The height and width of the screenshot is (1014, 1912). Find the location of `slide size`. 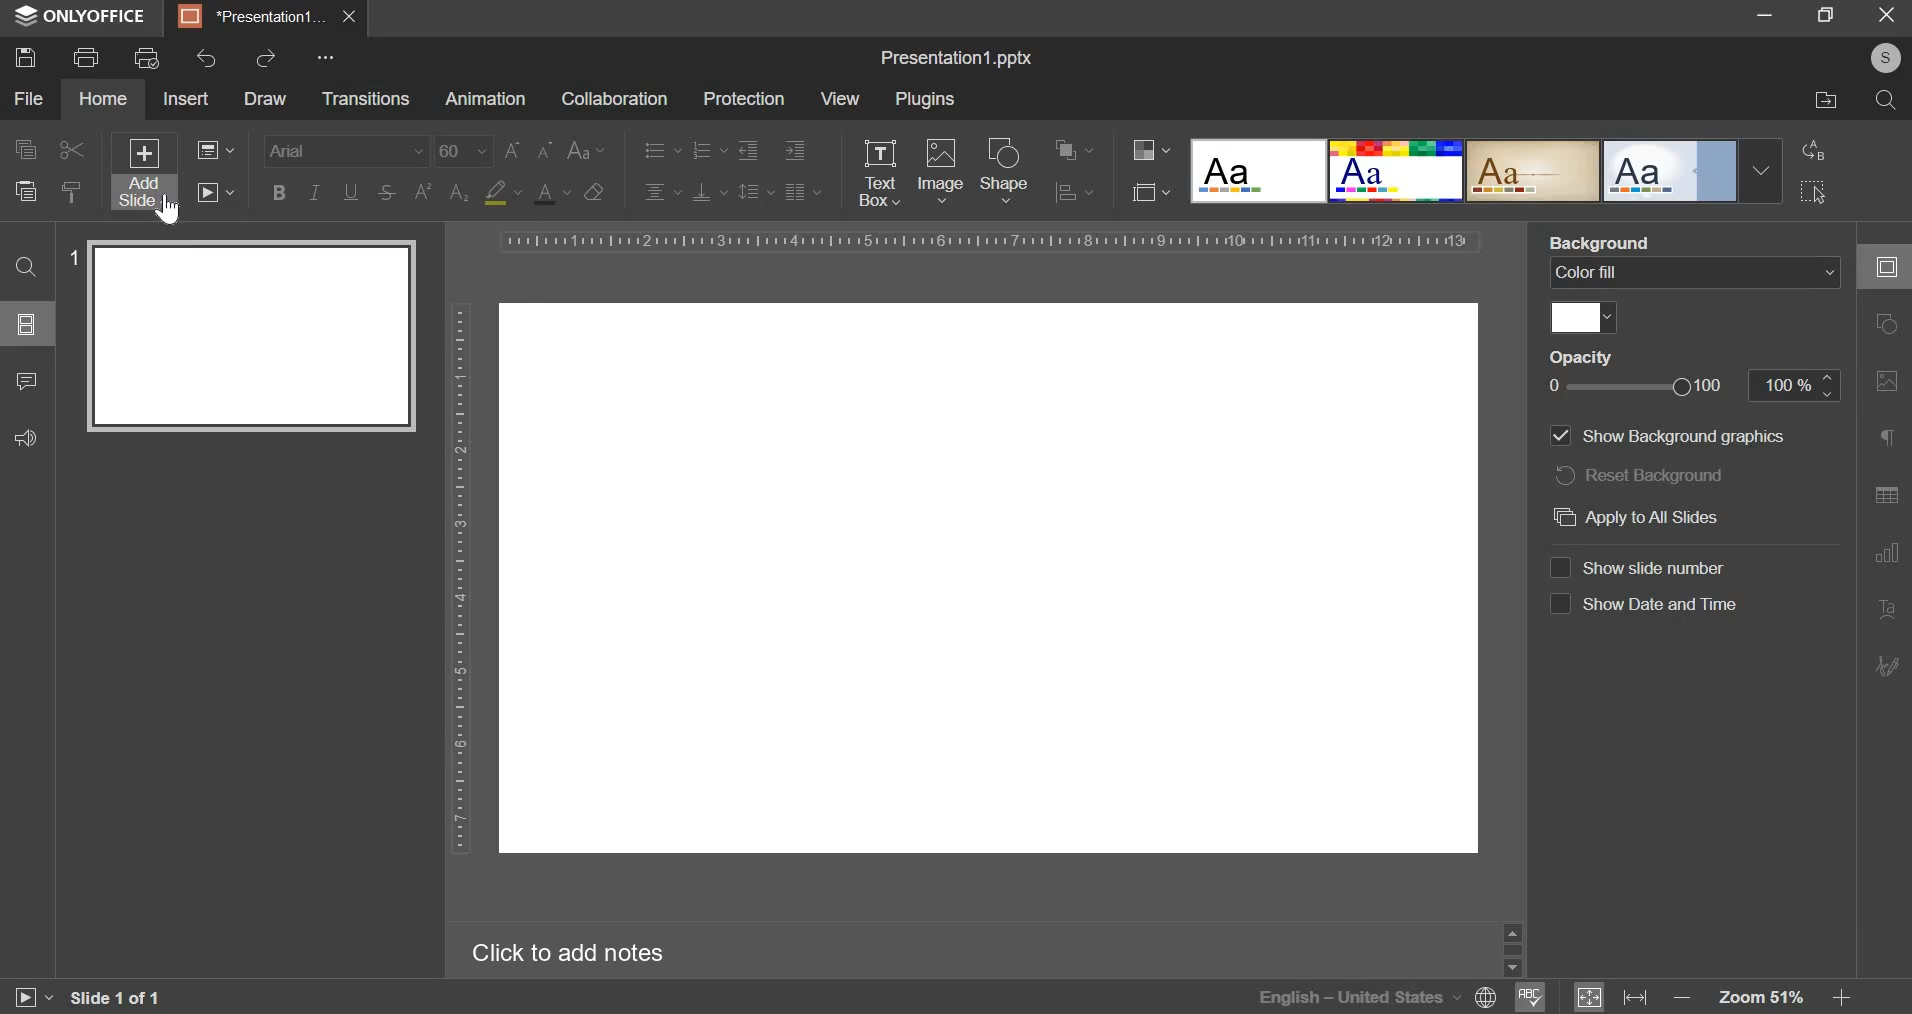

slide size is located at coordinates (1151, 190).